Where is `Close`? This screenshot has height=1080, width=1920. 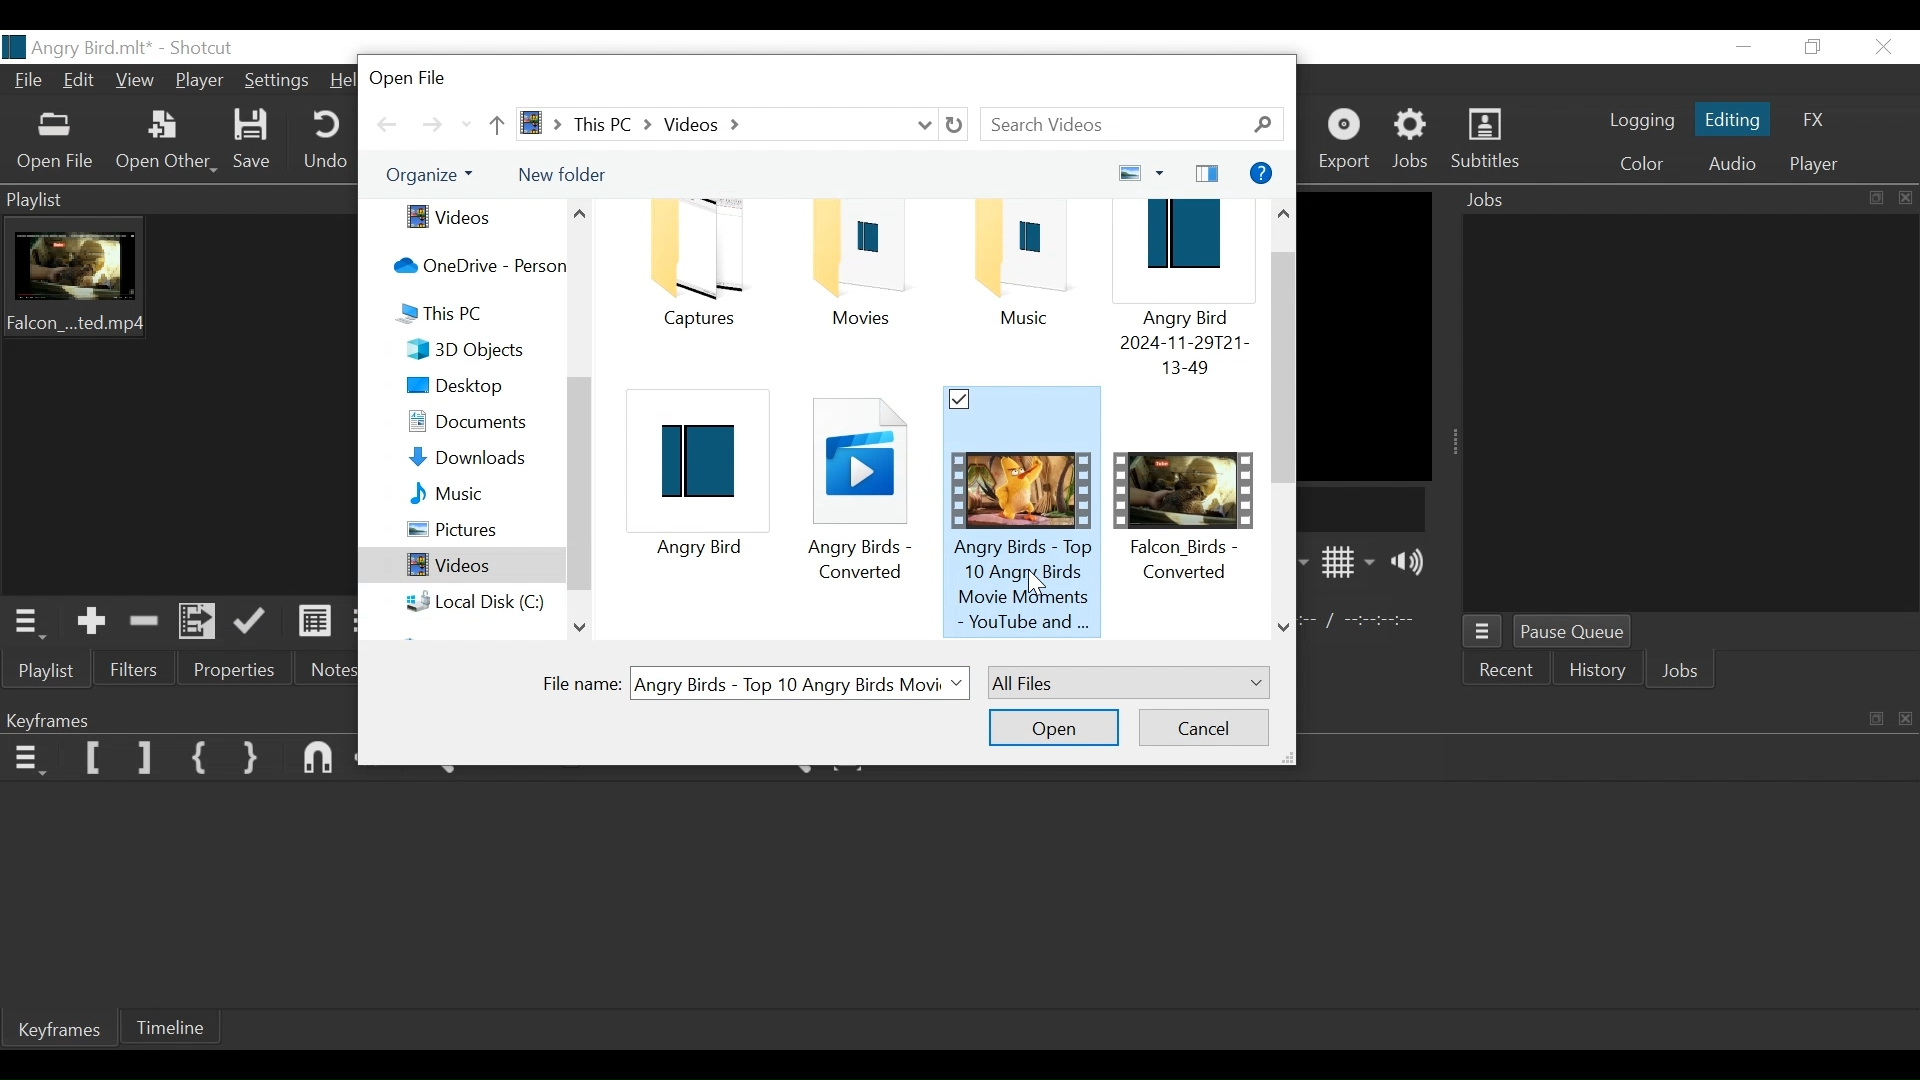 Close is located at coordinates (1269, 78).